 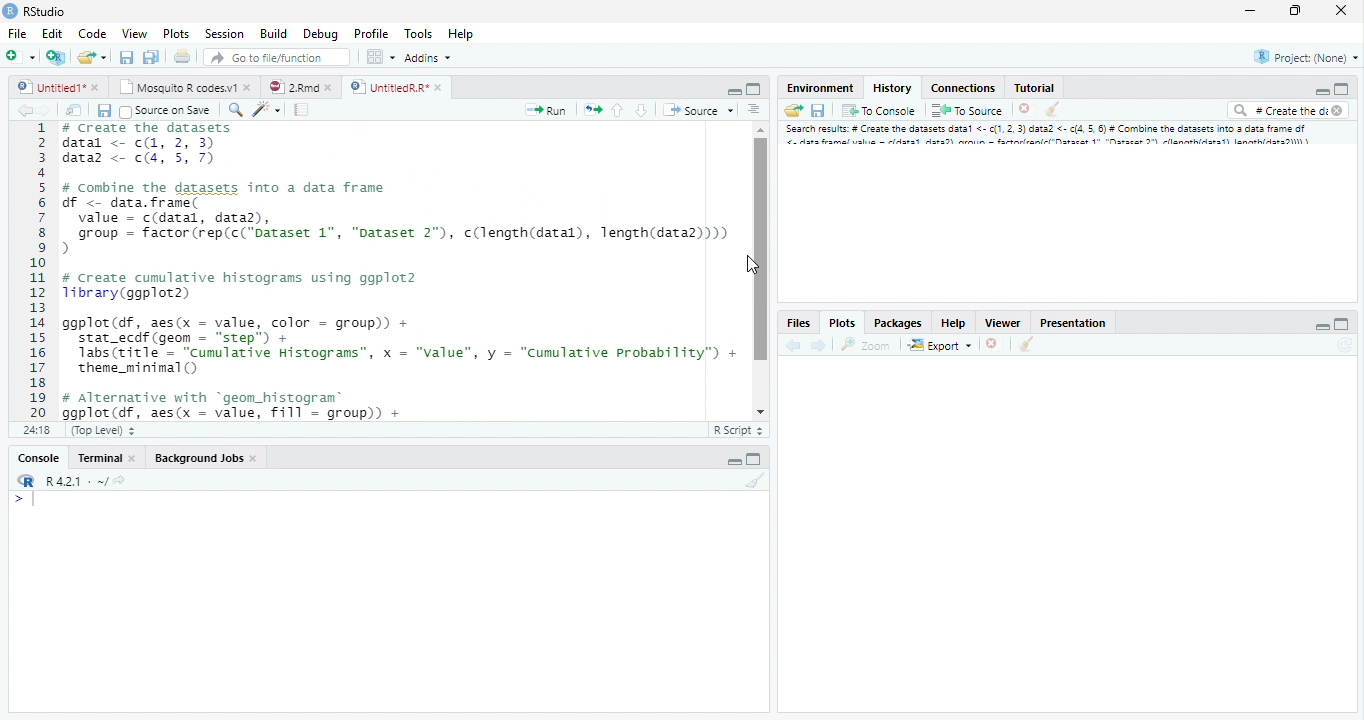 What do you see at coordinates (381, 58) in the screenshot?
I see `Workspace pane` at bounding box center [381, 58].